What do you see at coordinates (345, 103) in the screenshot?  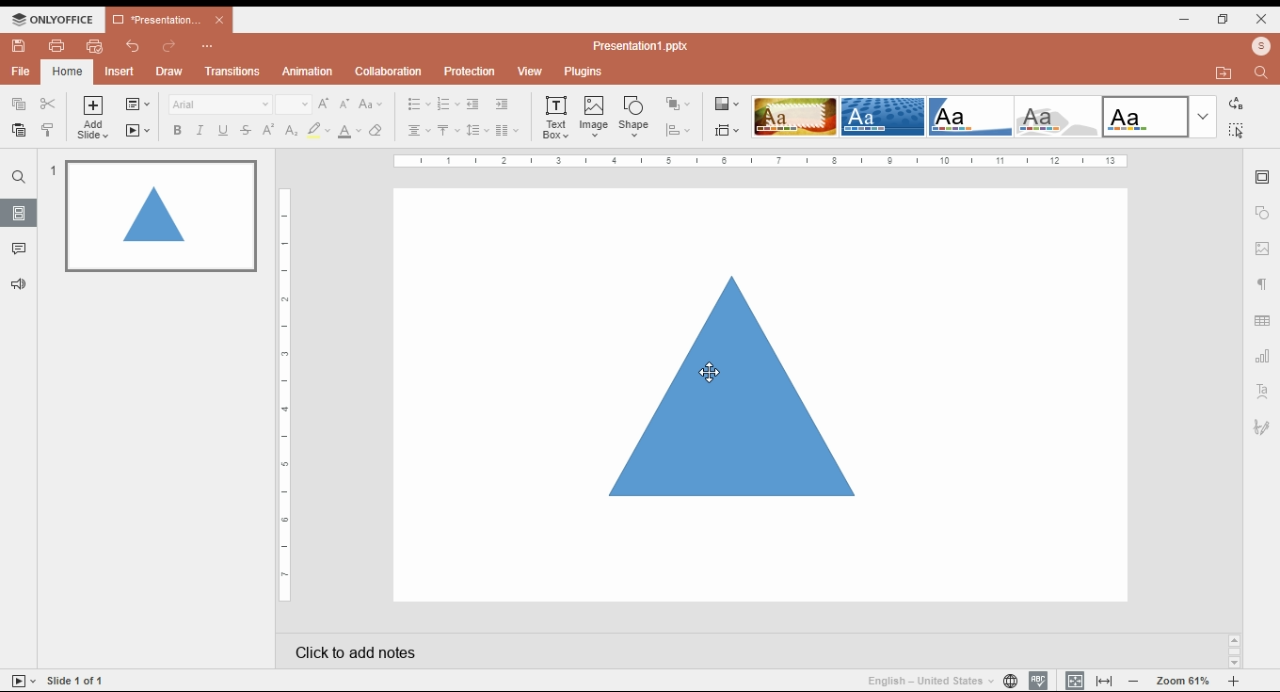 I see `decrement font size` at bounding box center [345, 103].